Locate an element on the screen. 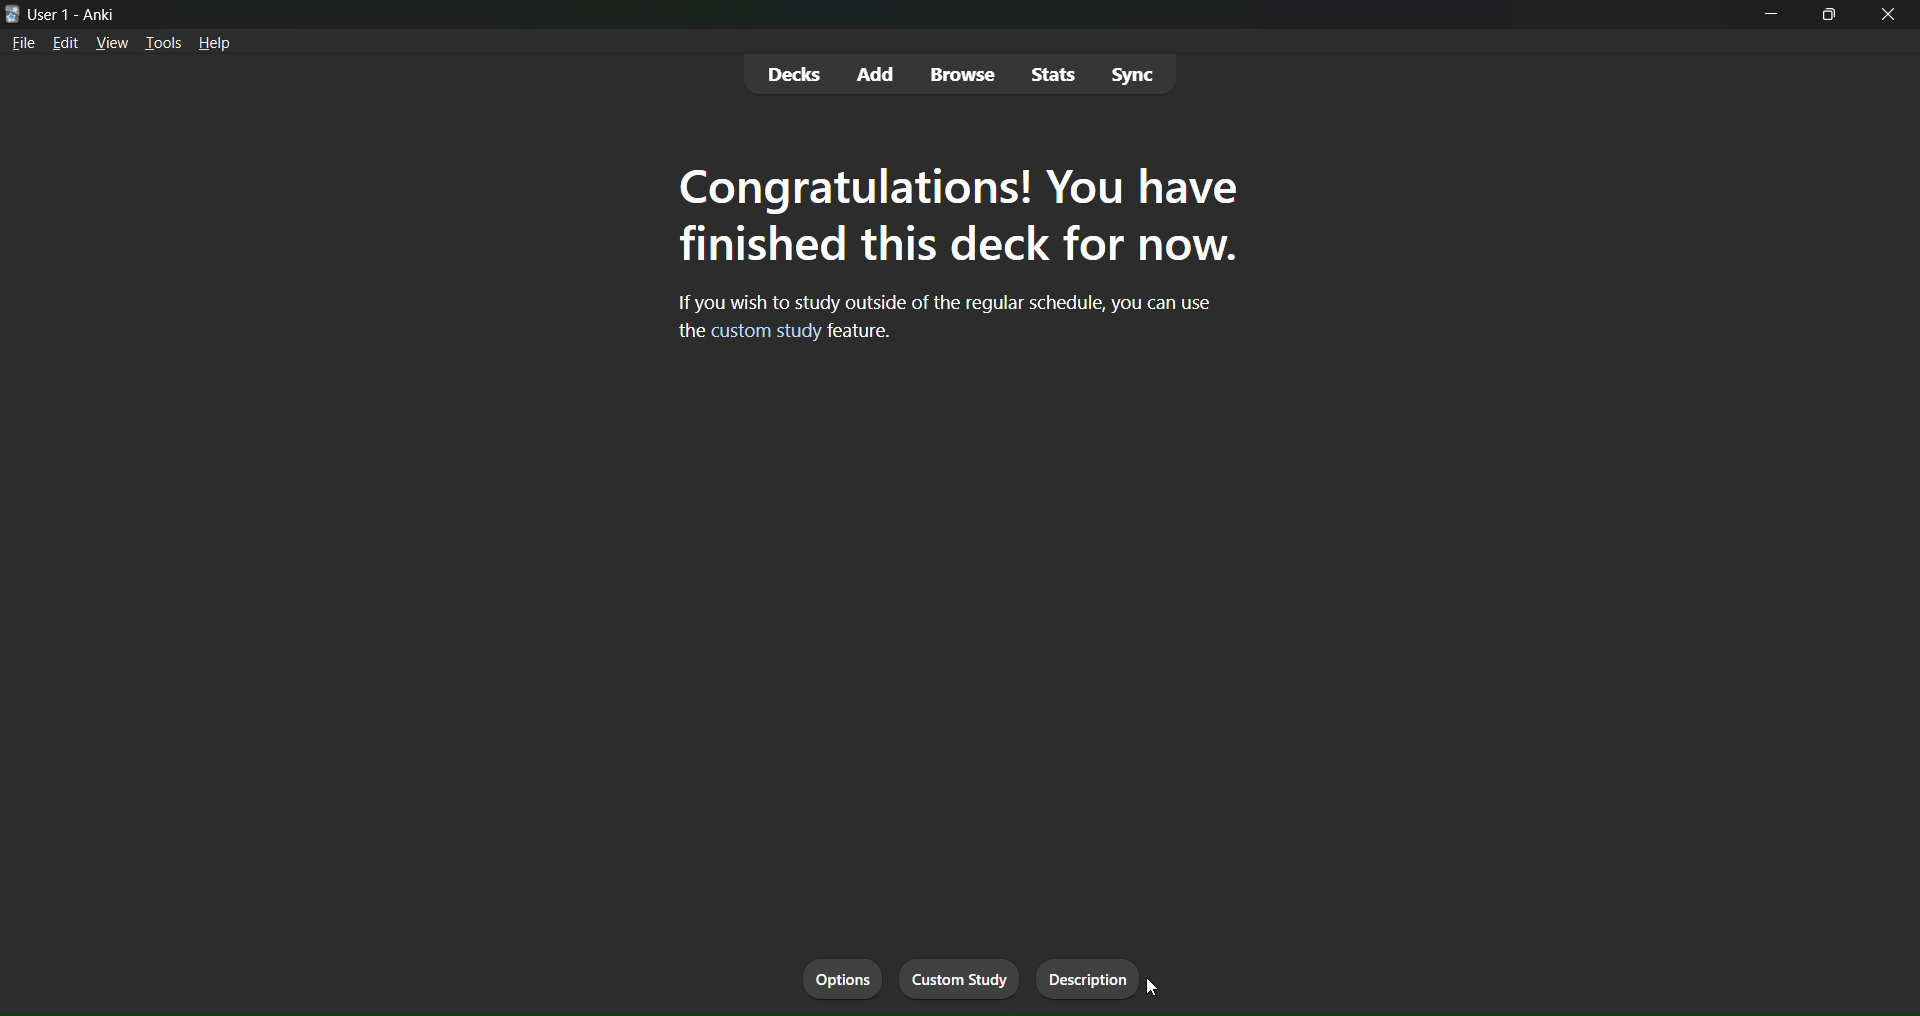 This screenshot has width=1920, height=1016. If you wish to study outside of the regular schedule, you can use is located at coordinates (953, 302).